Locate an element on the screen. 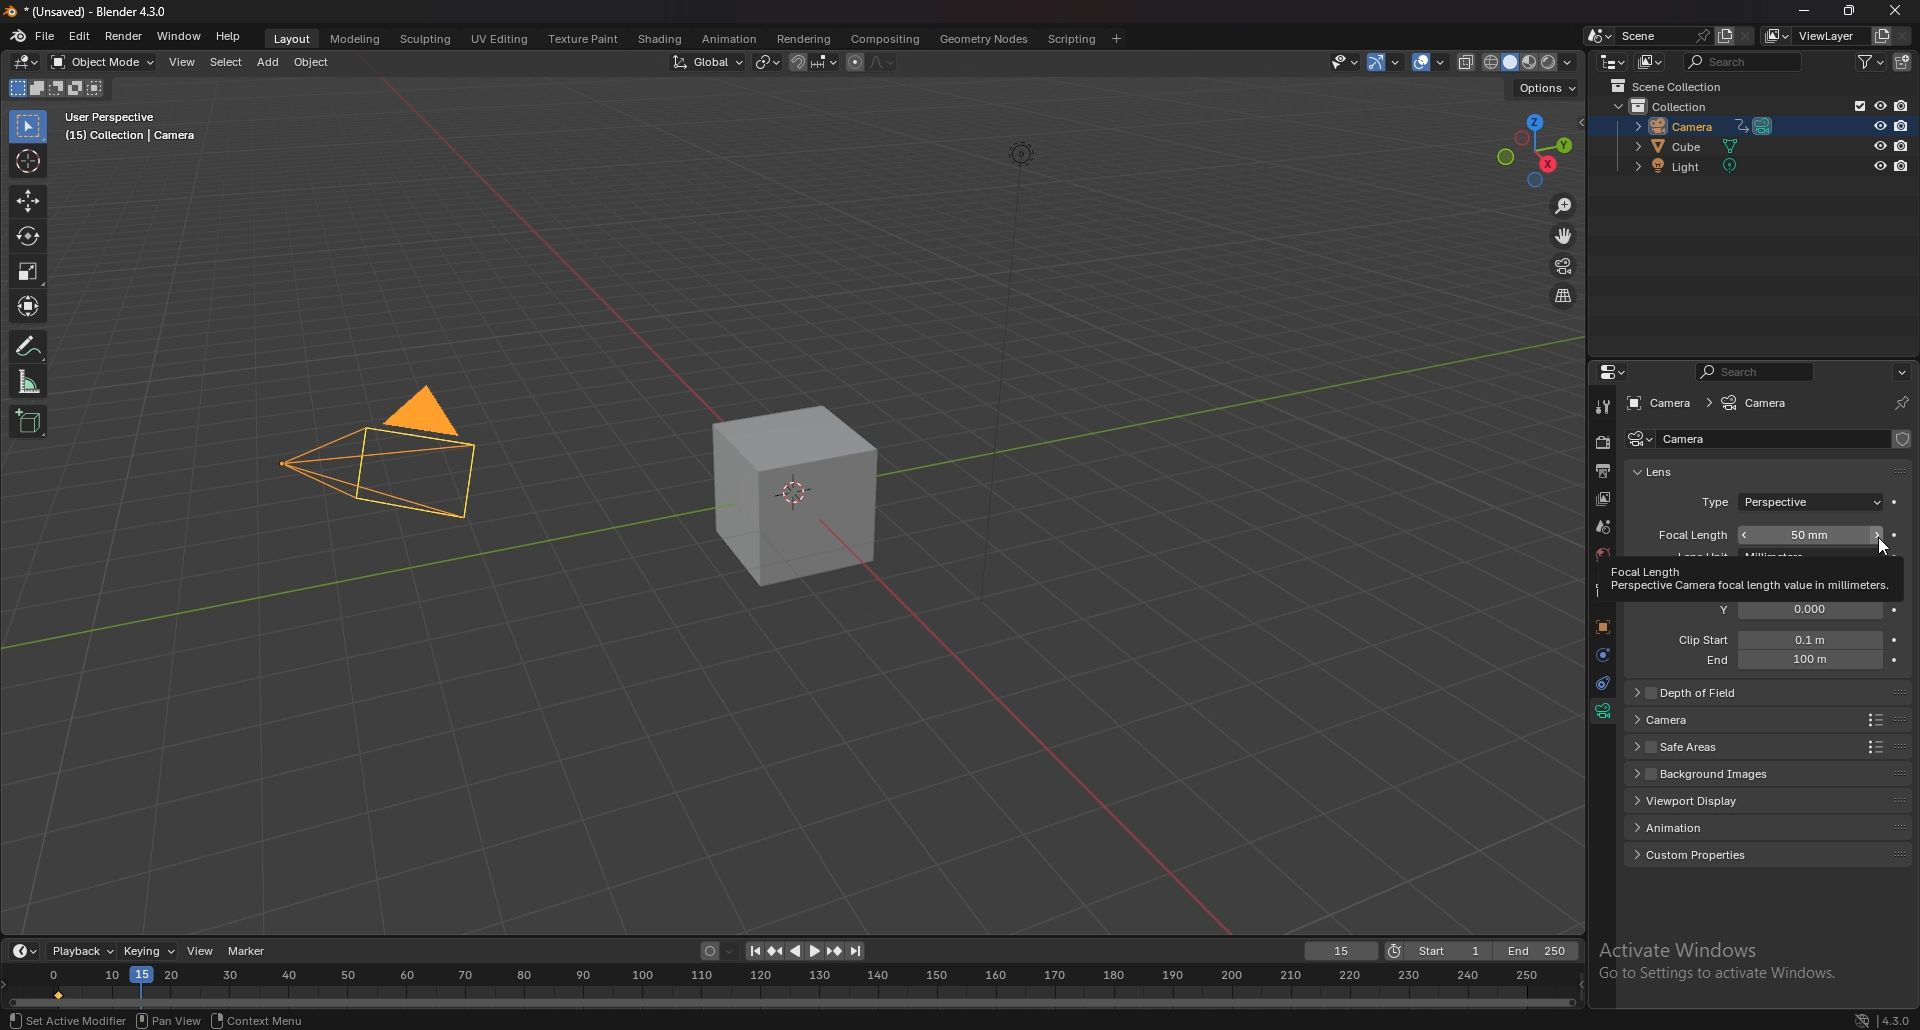  background images is located at coordinates (1715, 773).